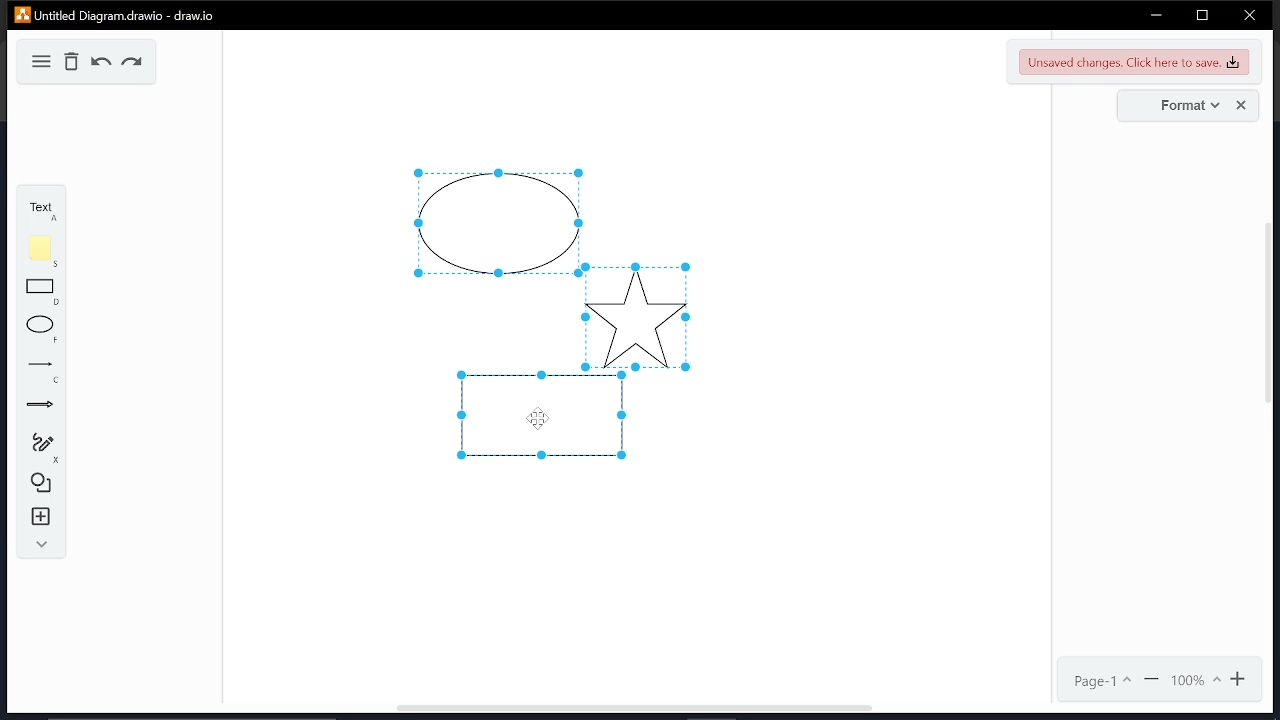 This screenshot has width=1280, height=720. Describe the element at coordinates (1103, 681) in the screenshot. I see `page1` at that location.